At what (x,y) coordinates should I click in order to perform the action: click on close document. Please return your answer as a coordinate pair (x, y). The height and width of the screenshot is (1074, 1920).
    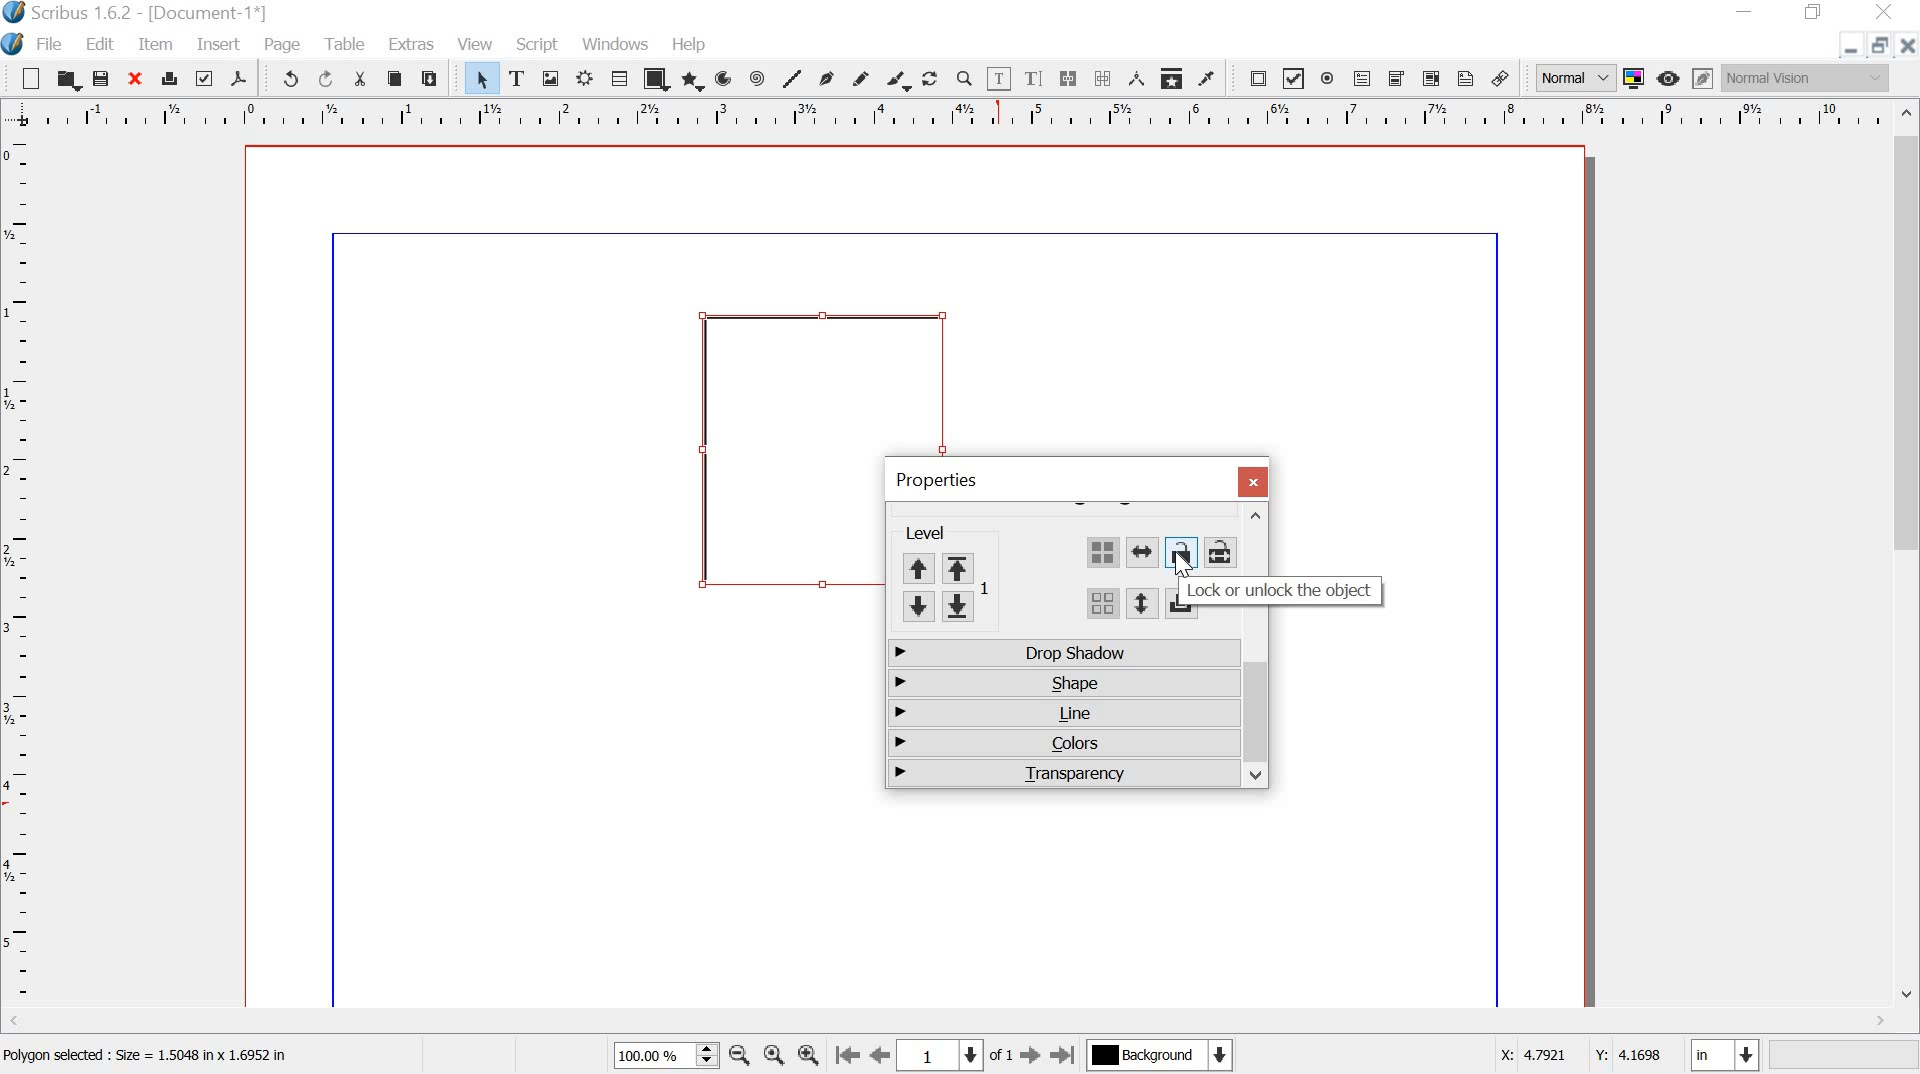
    Looking at the image, I should click on (1906, 46).